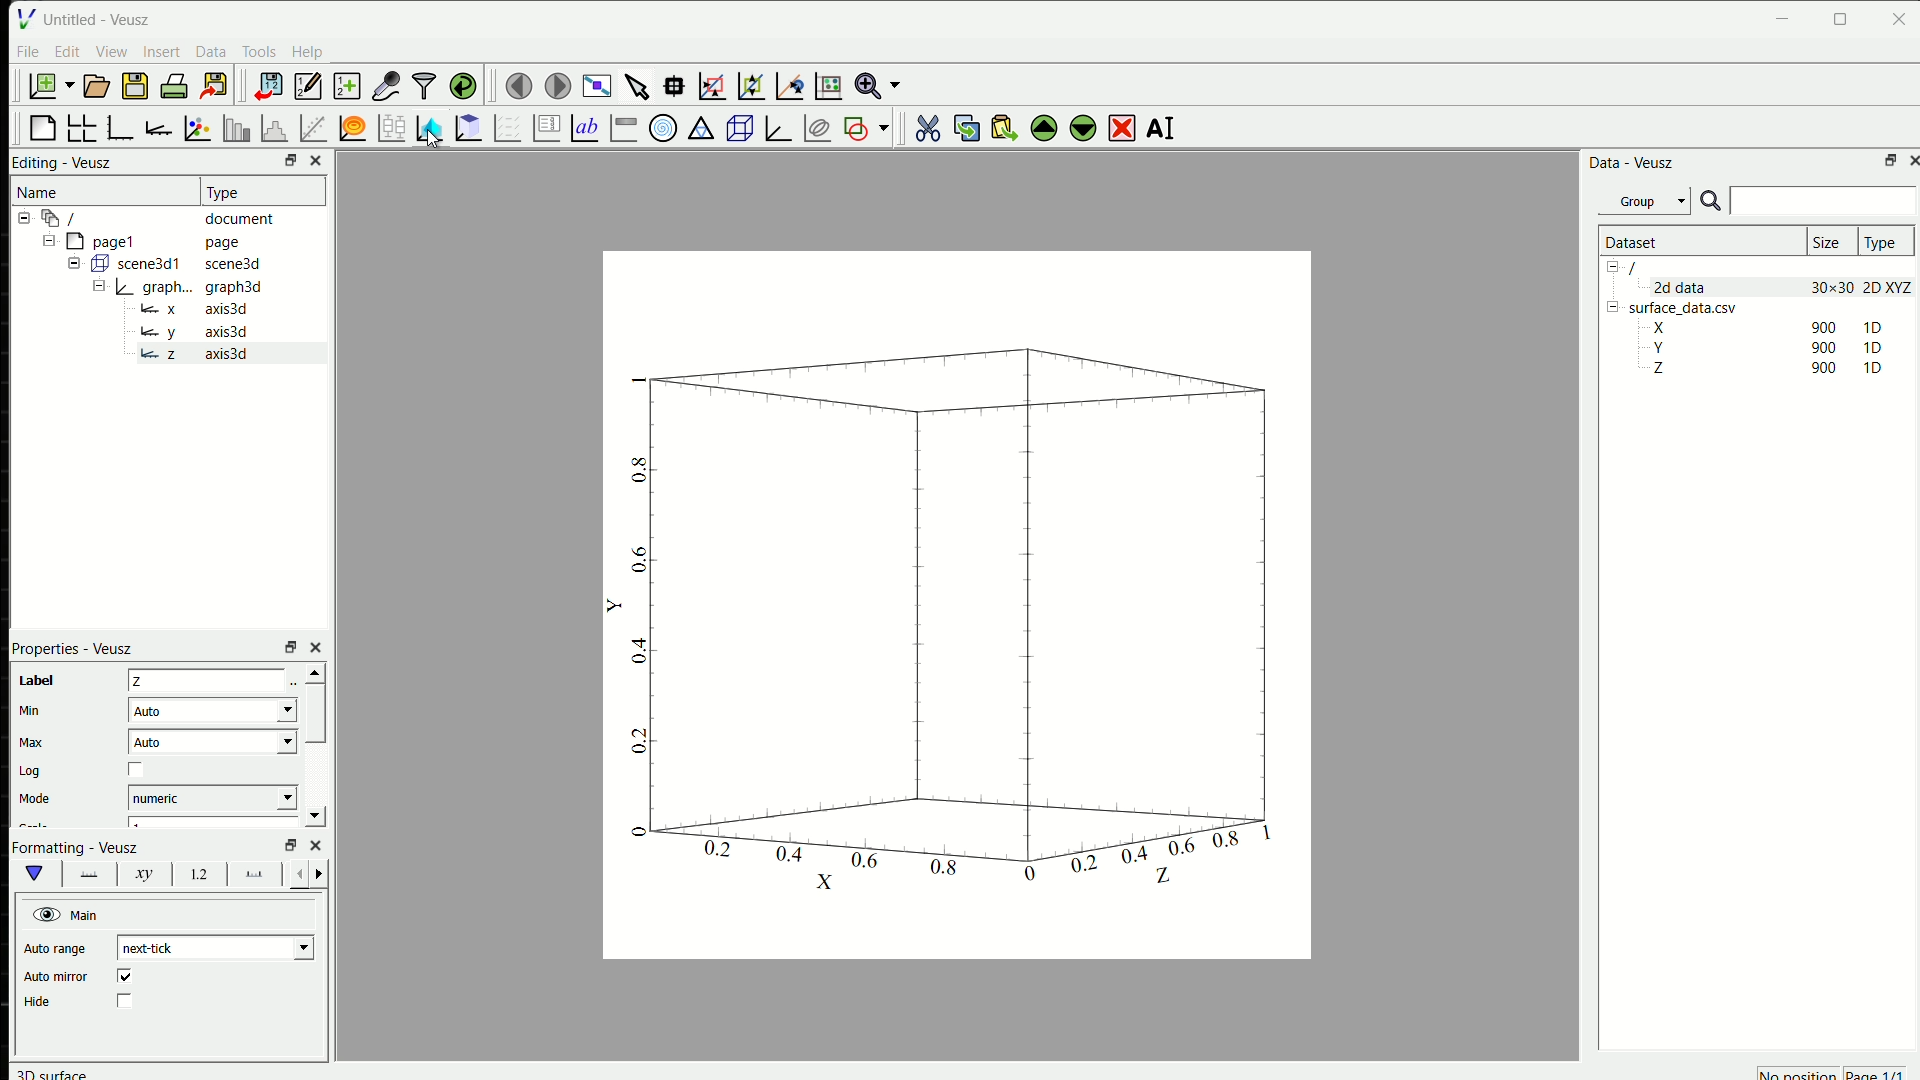 The height and width of the screenshot is (1080, 1920). What do you see at coordinates (1644, 201) in the screenshot?
I see `Group` at bounding box center [1644, 201].